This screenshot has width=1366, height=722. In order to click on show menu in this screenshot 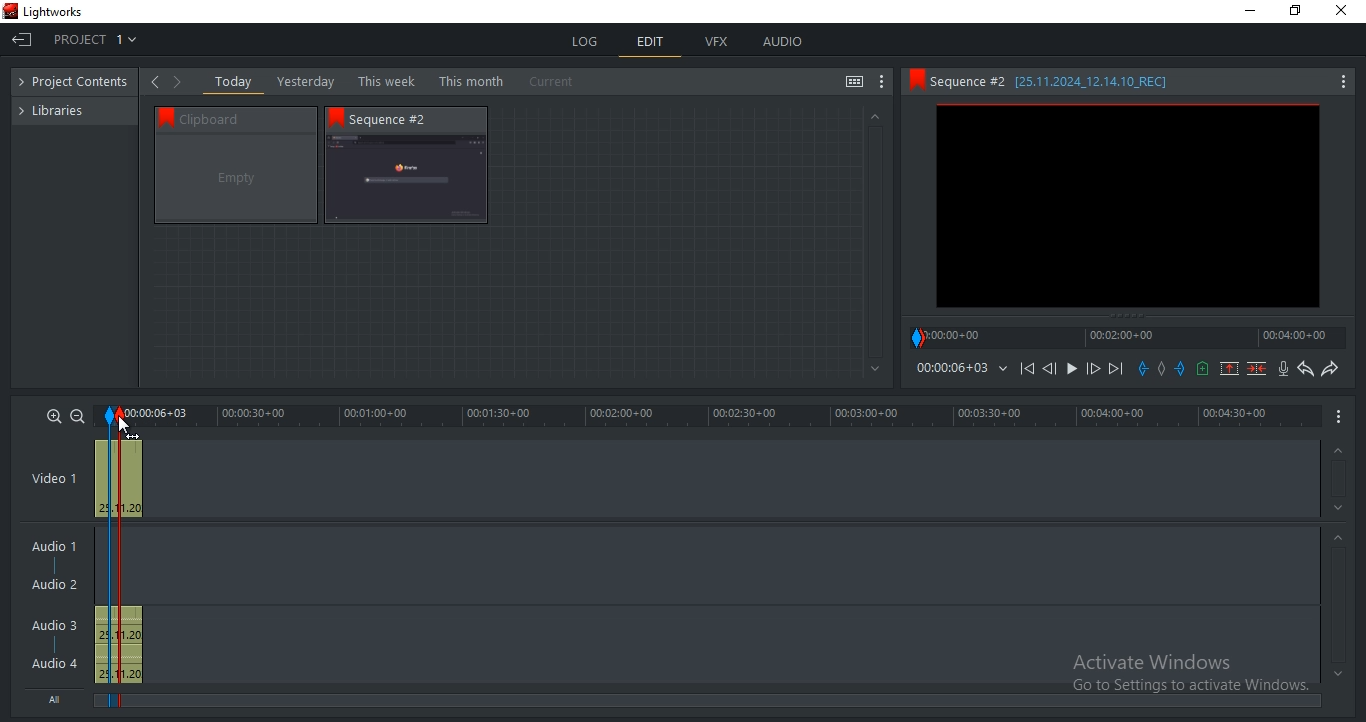, I will do `click(1340, 415)`.